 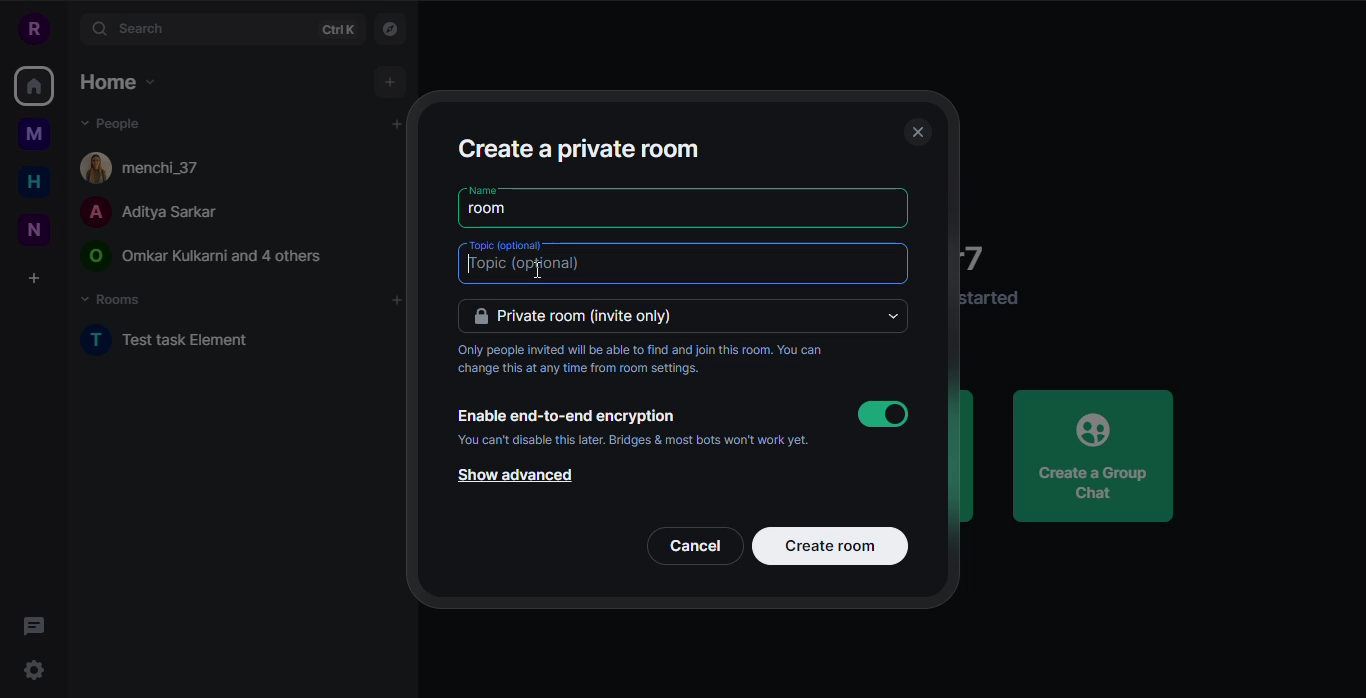 I want to click on ctrlK, so click(x=337, y=31).